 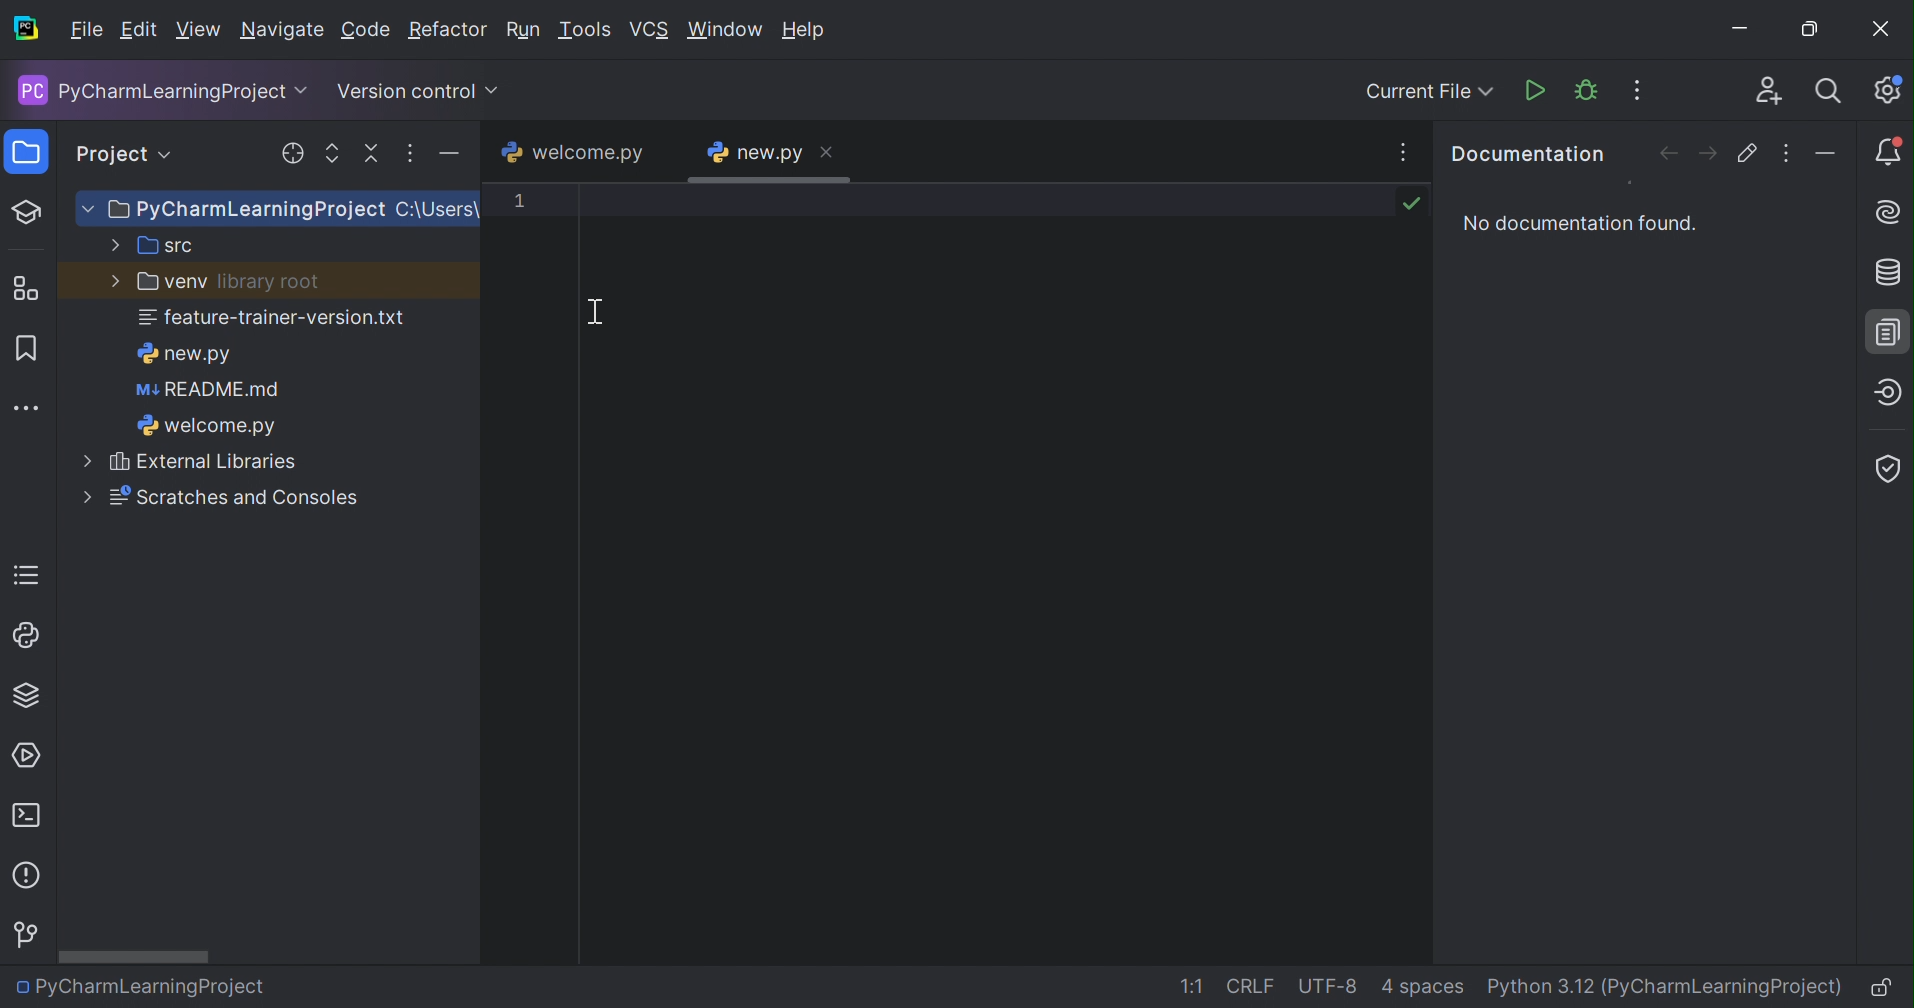 What do you see at coordinates (1748, 153) in the screenshot?
I see `Jump to source` at bounding box center [1748, 153].